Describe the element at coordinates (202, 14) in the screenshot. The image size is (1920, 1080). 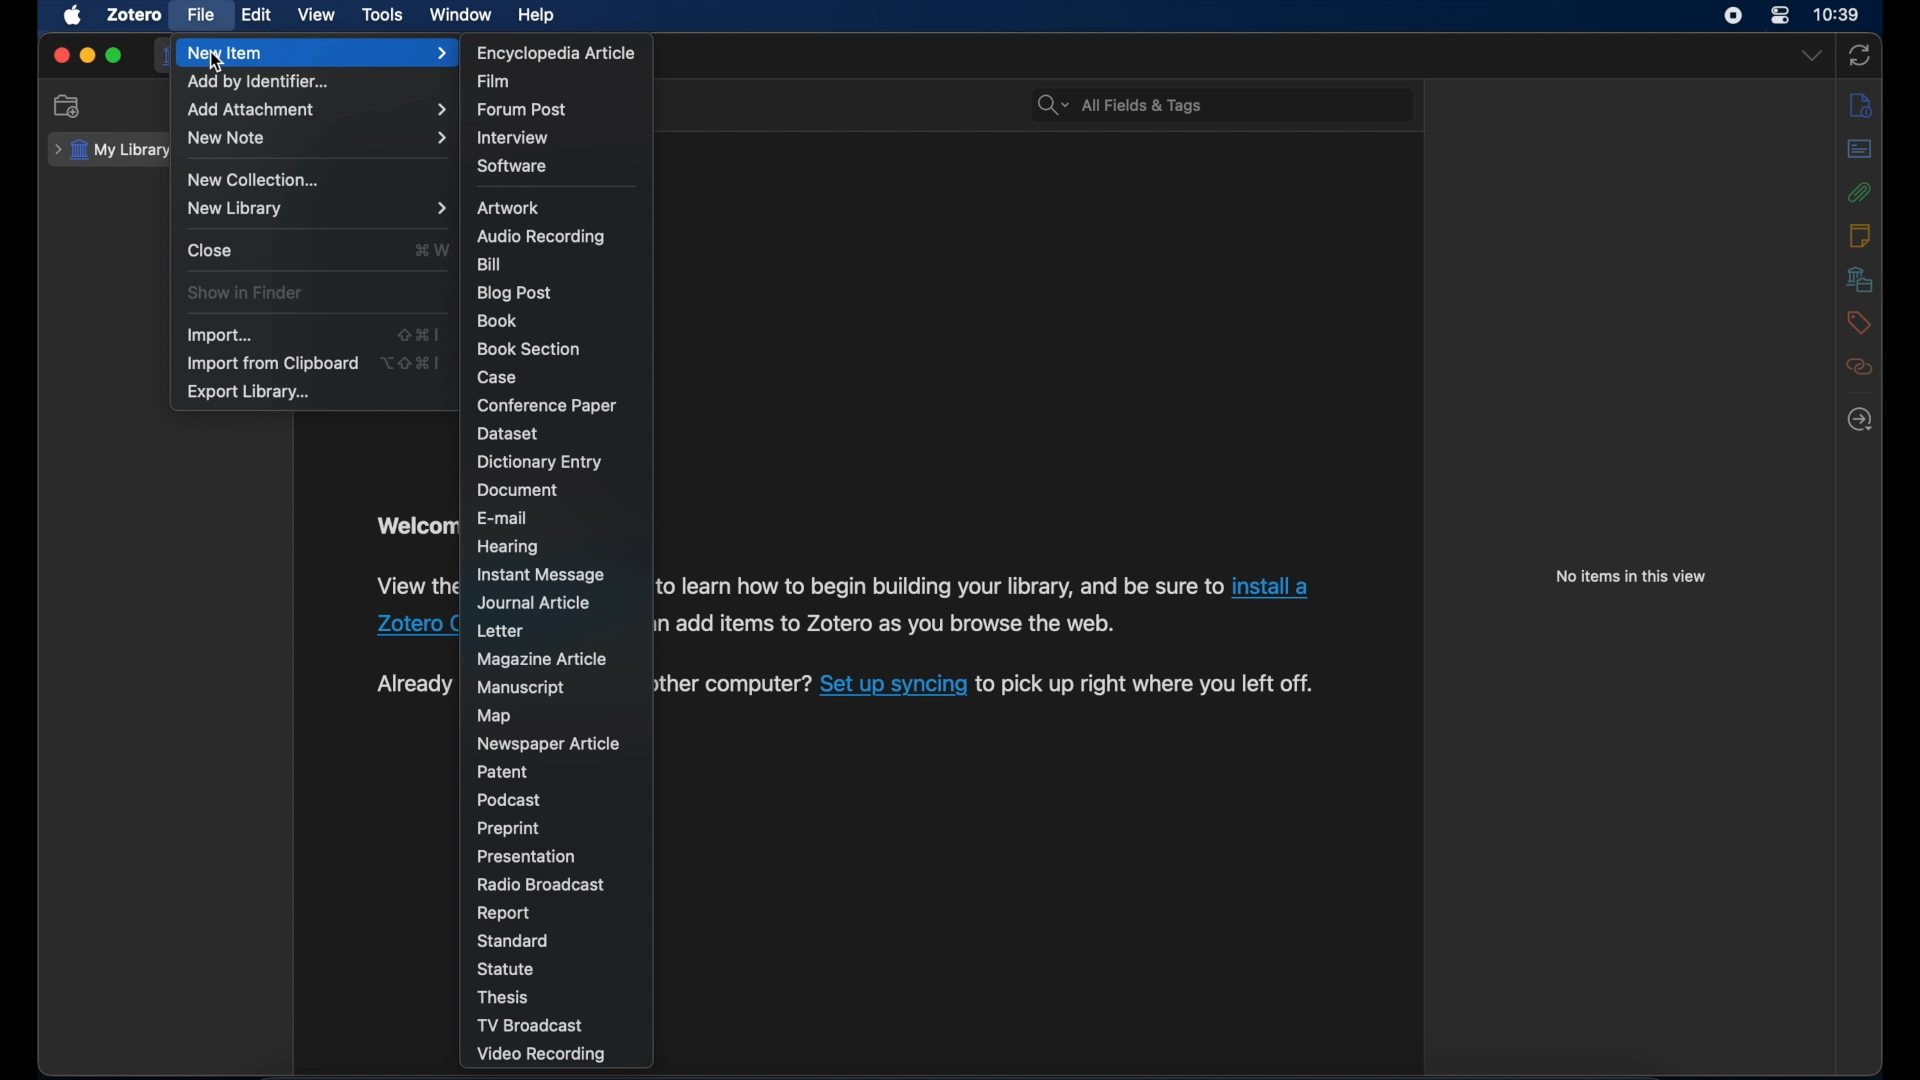
I see `file` at that location.